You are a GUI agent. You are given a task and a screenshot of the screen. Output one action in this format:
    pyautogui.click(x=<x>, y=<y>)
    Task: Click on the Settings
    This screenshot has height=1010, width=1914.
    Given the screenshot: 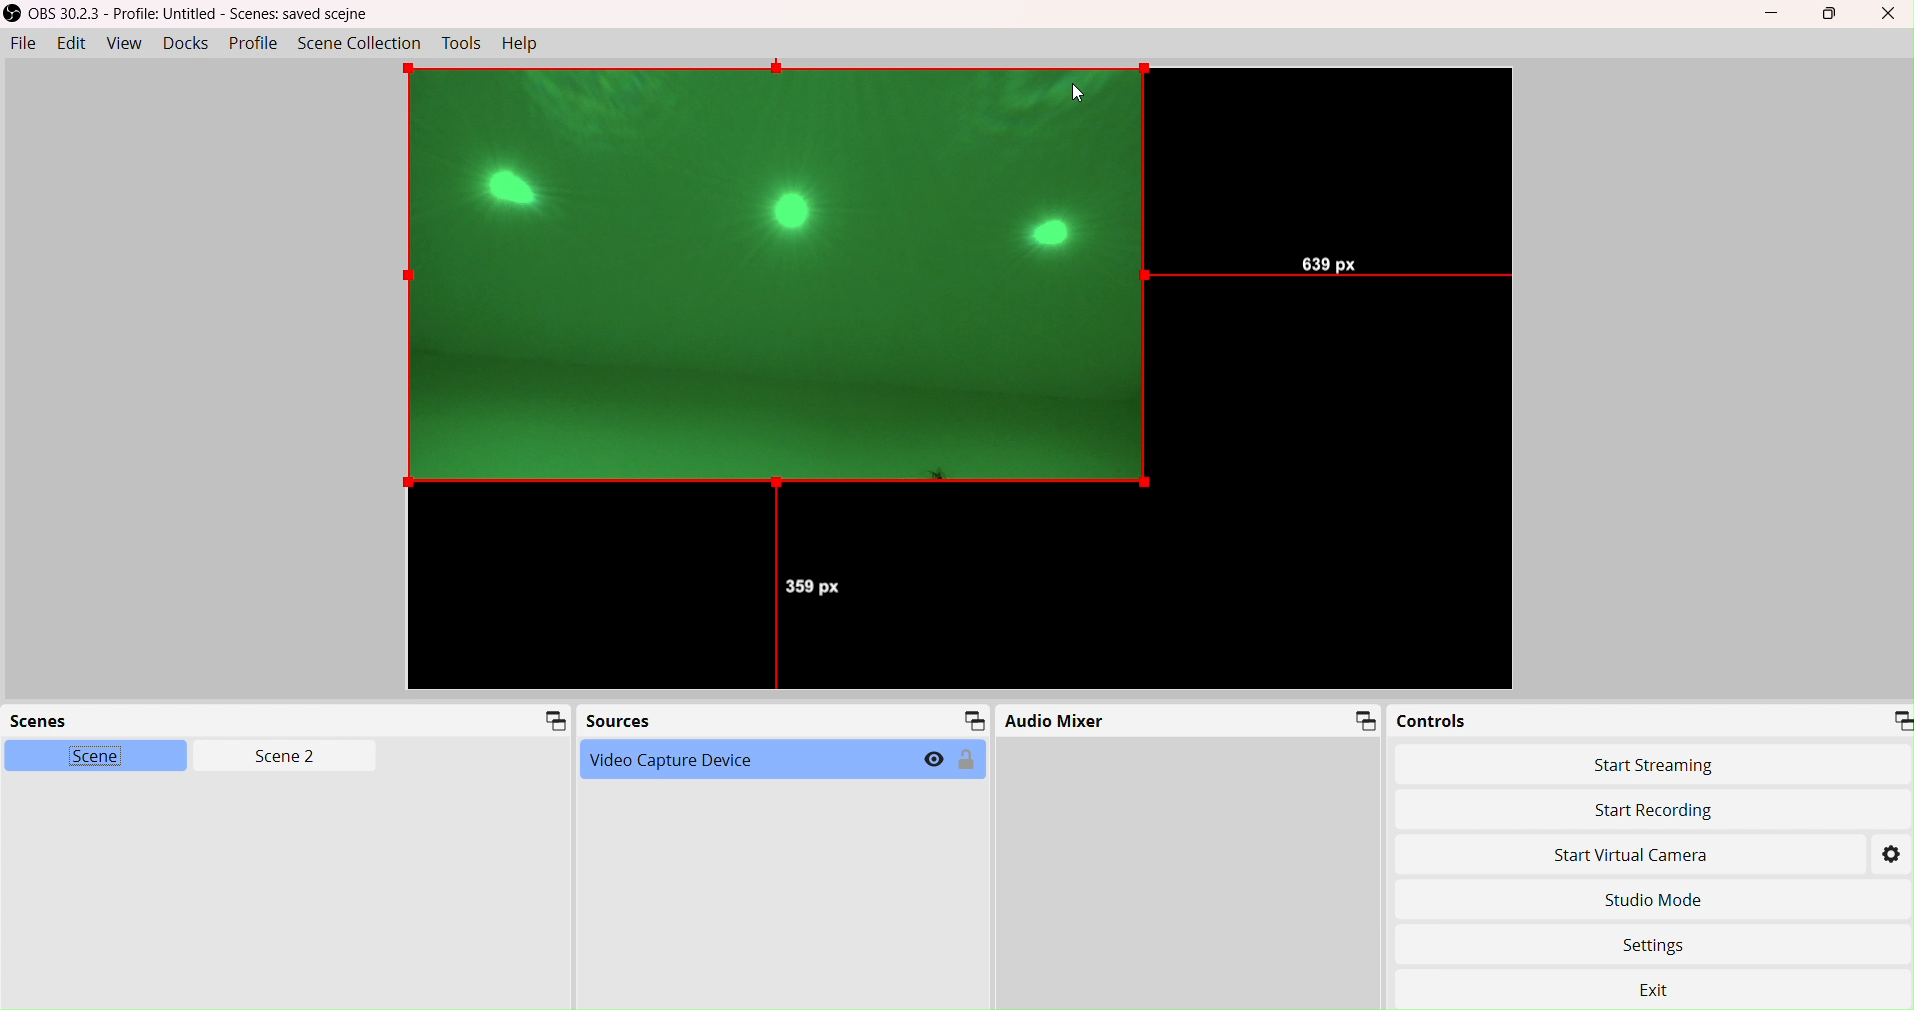 What is the action you would take?
    pyautogui.click(x=1658, y=948)
    